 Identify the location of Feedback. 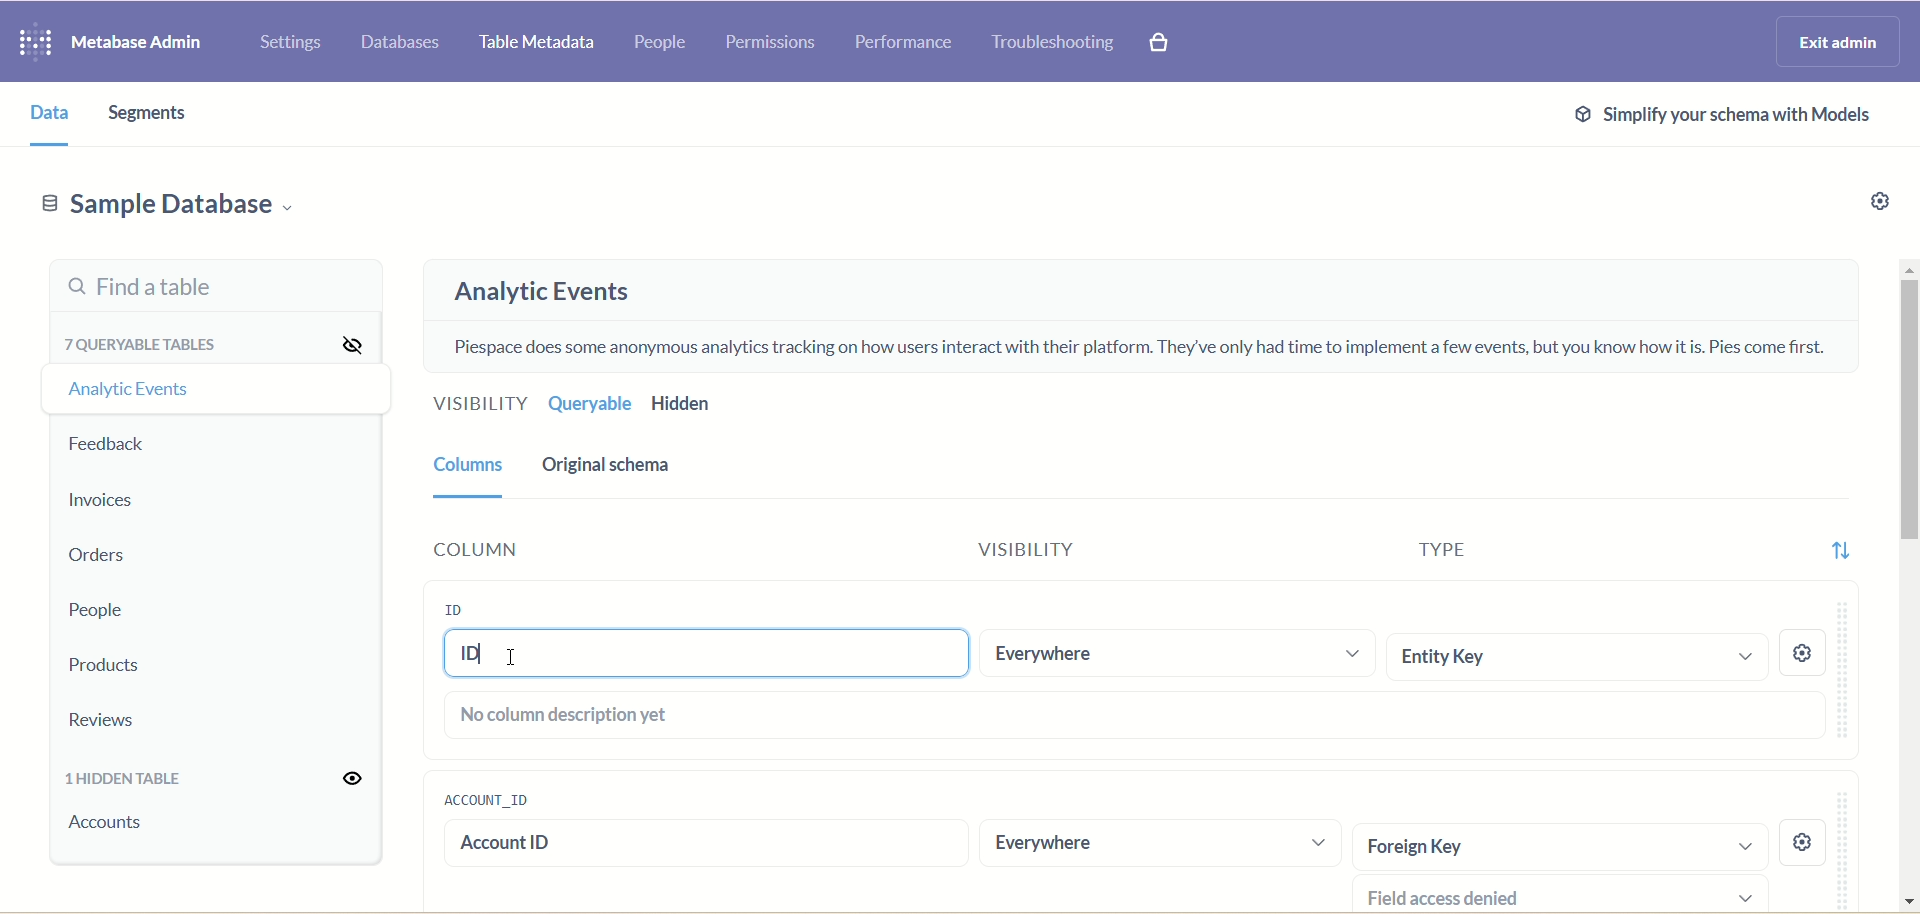
(117, 447).